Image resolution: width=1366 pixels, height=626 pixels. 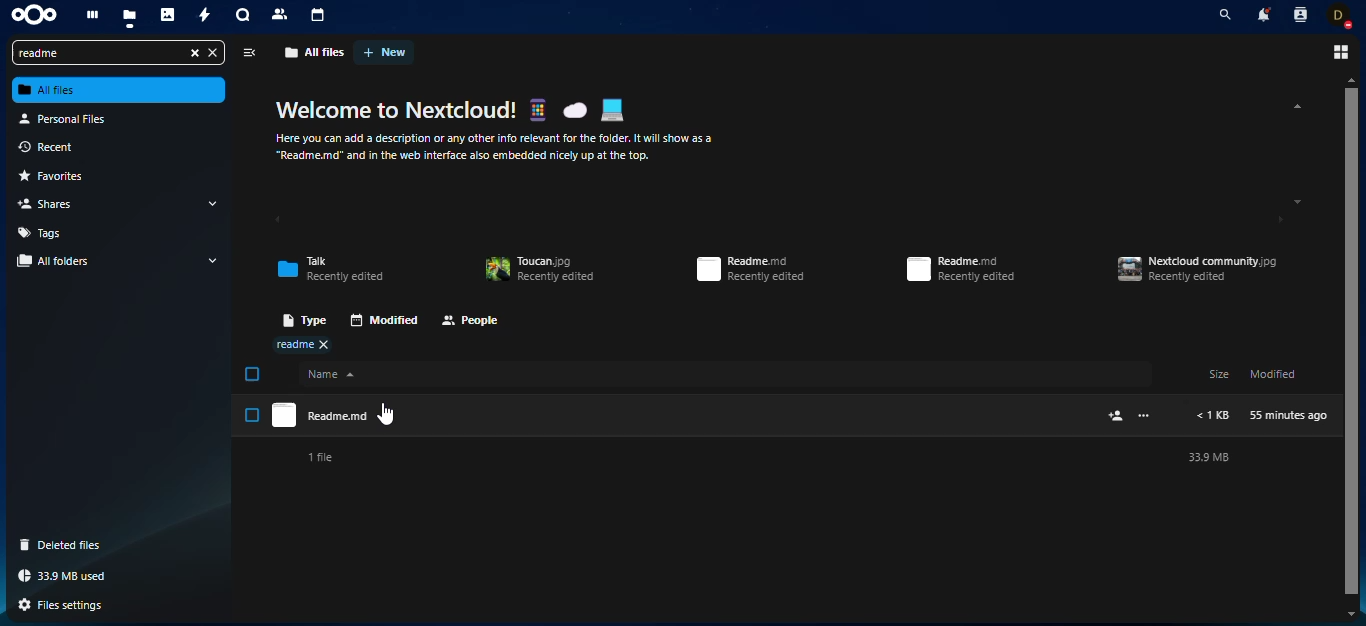 I want to click on Modified, so click(x=1274, y=373).